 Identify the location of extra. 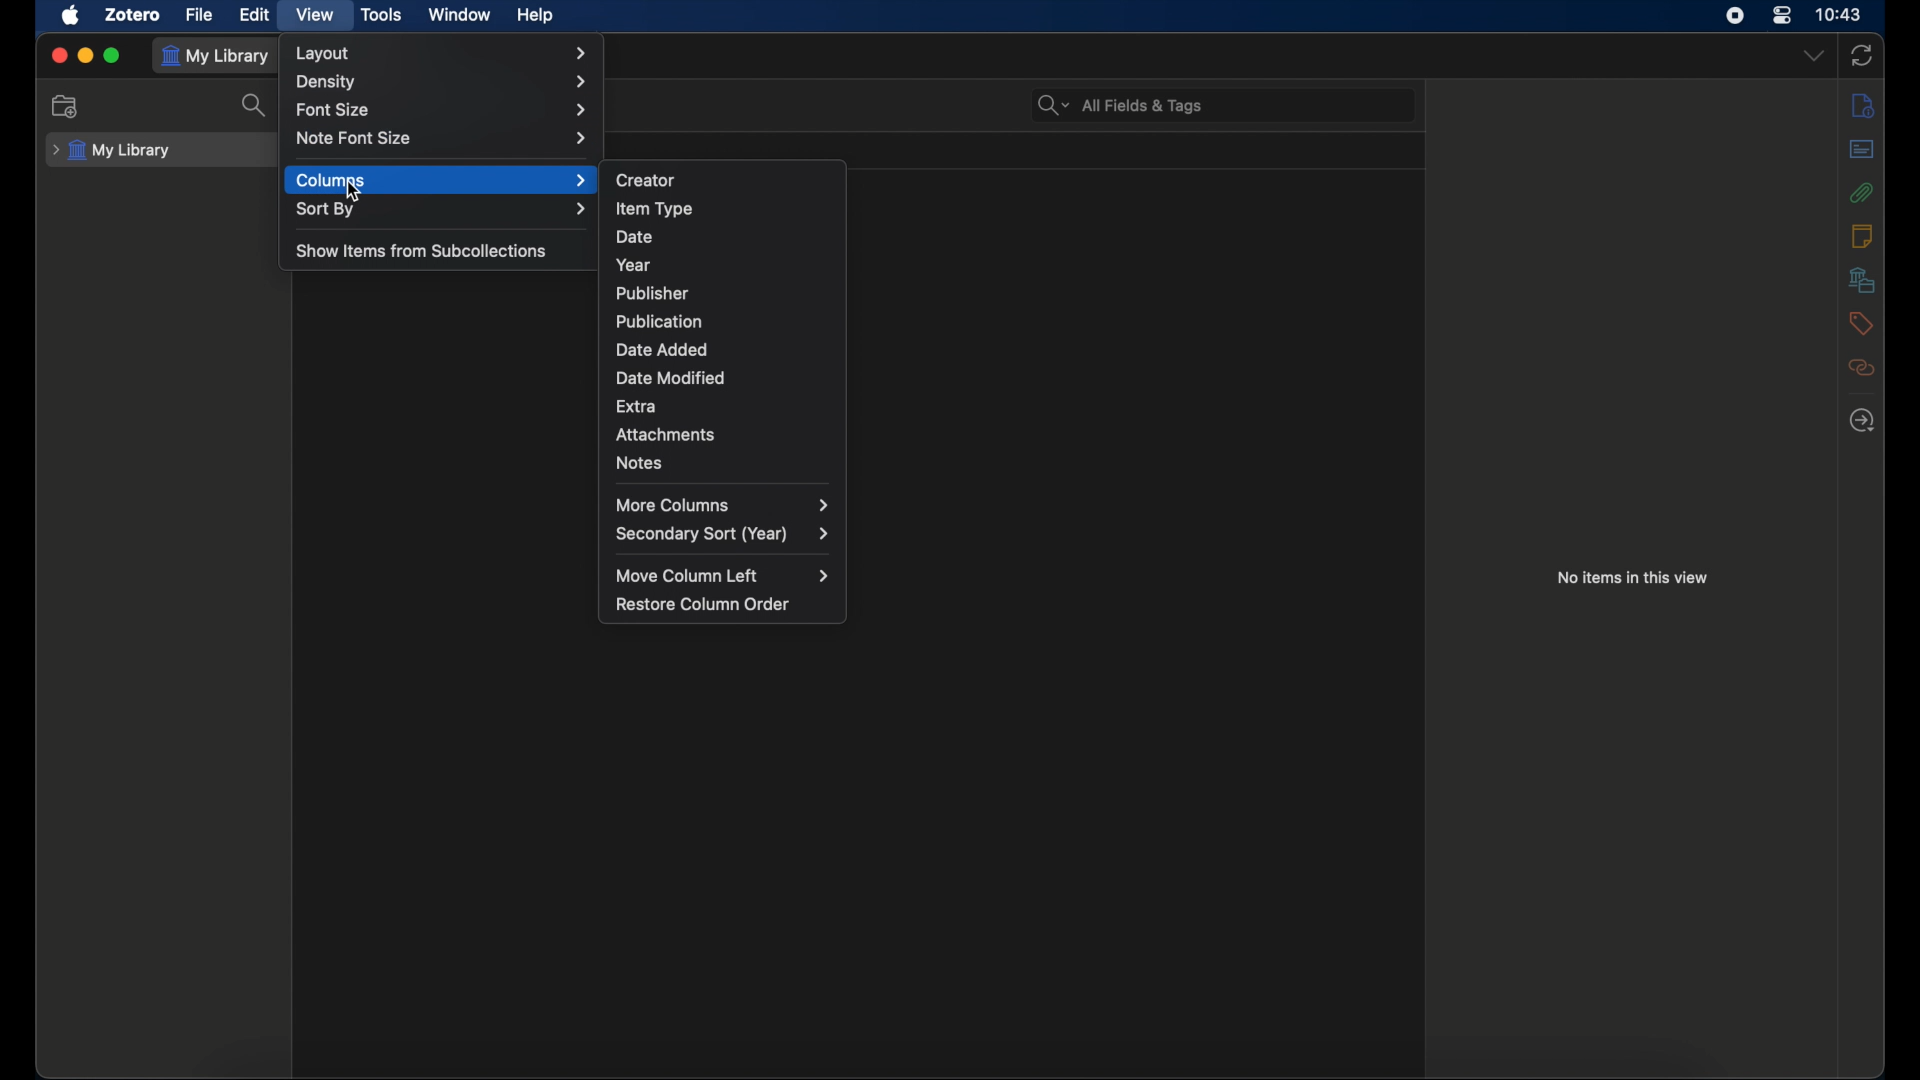
(637, 405).